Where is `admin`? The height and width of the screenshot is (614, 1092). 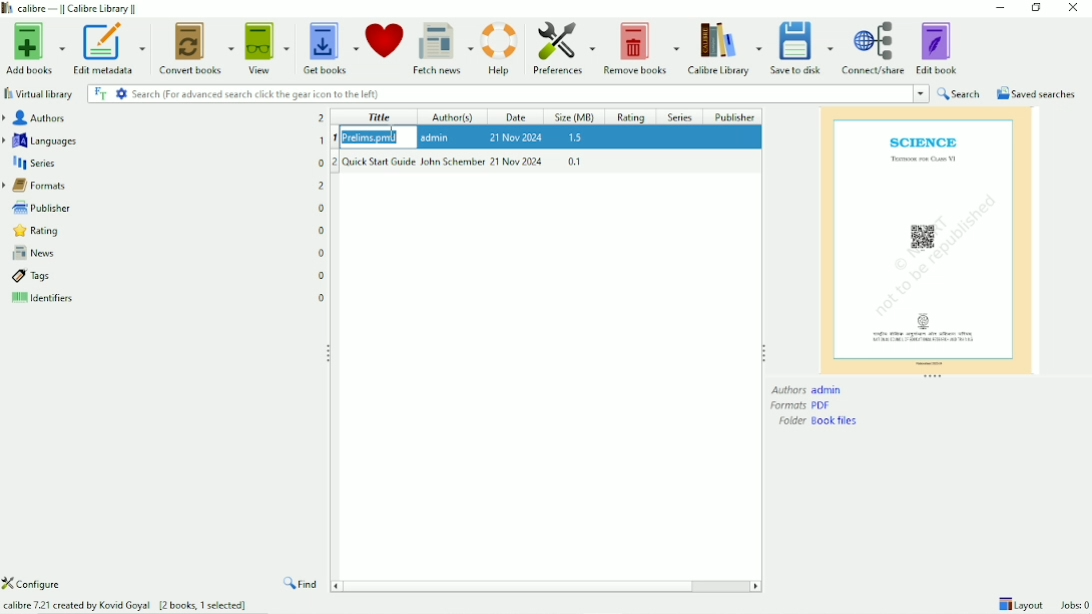 admin is located at coordinates (438, 137).